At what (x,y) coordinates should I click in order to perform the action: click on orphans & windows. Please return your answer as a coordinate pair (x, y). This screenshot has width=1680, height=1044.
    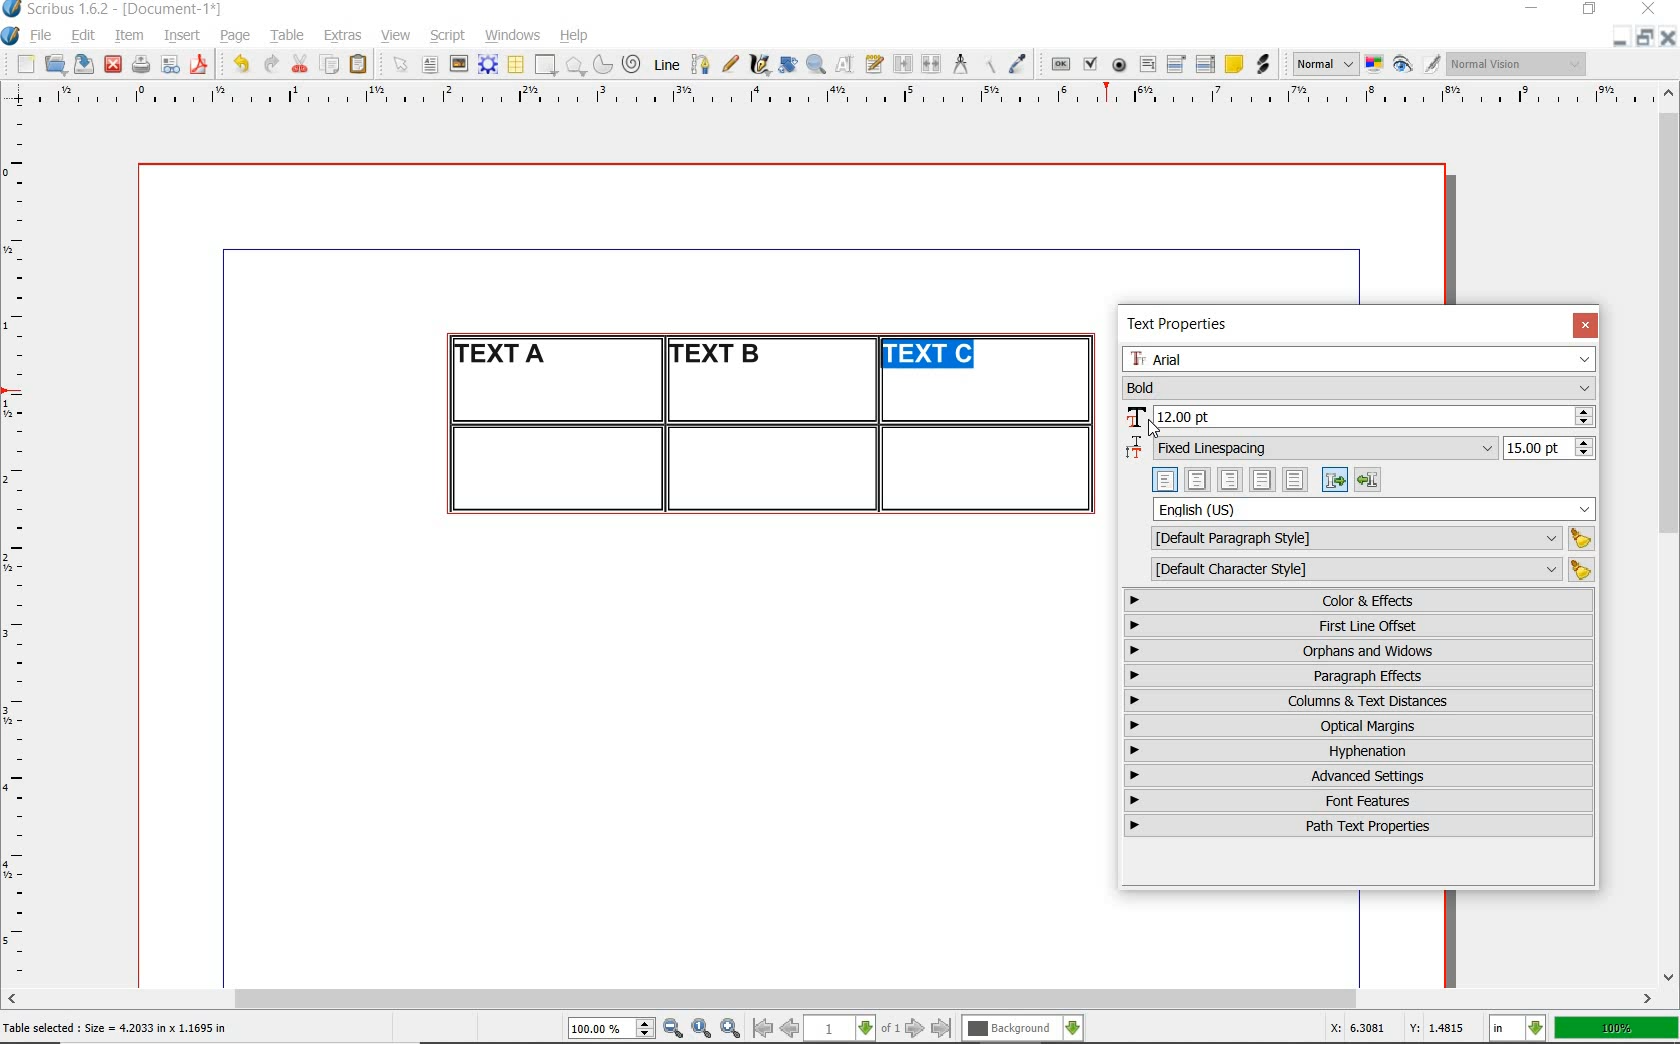
    Looking at the image, I should click on (1357, 652).